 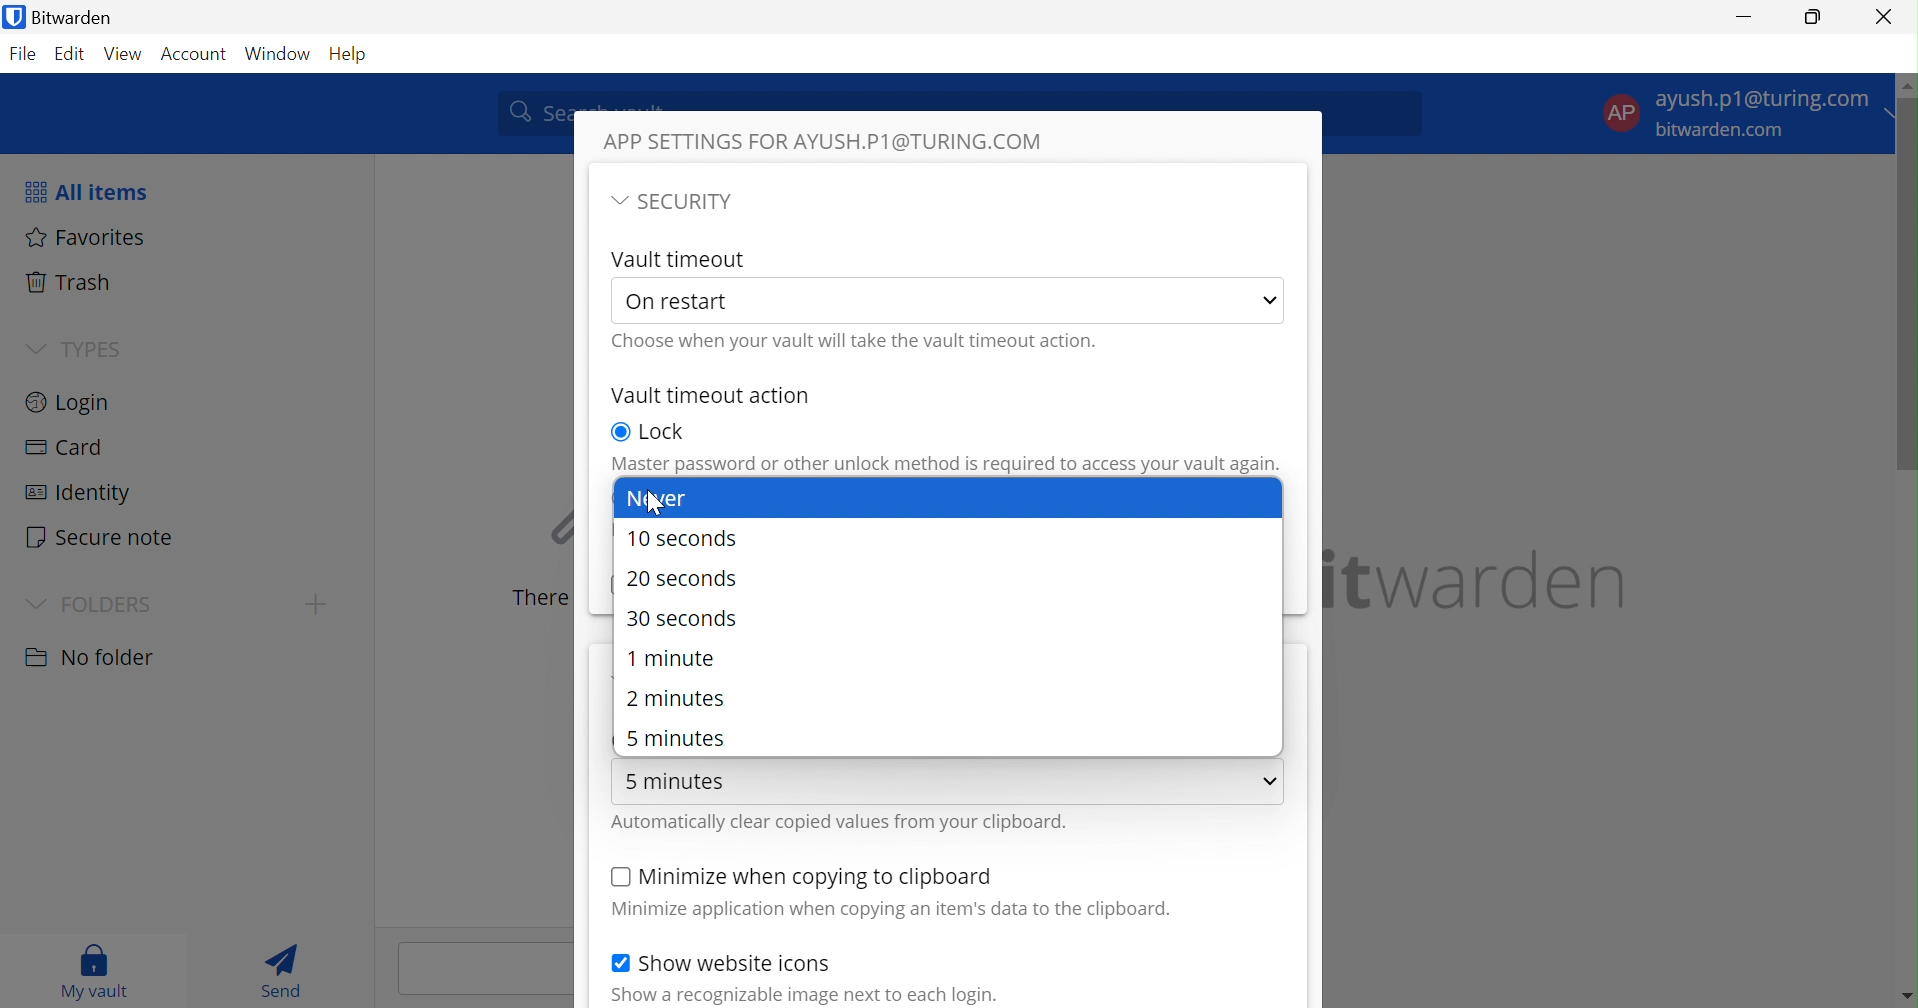 I want to click on Secure note, so click(x=101, y=536).